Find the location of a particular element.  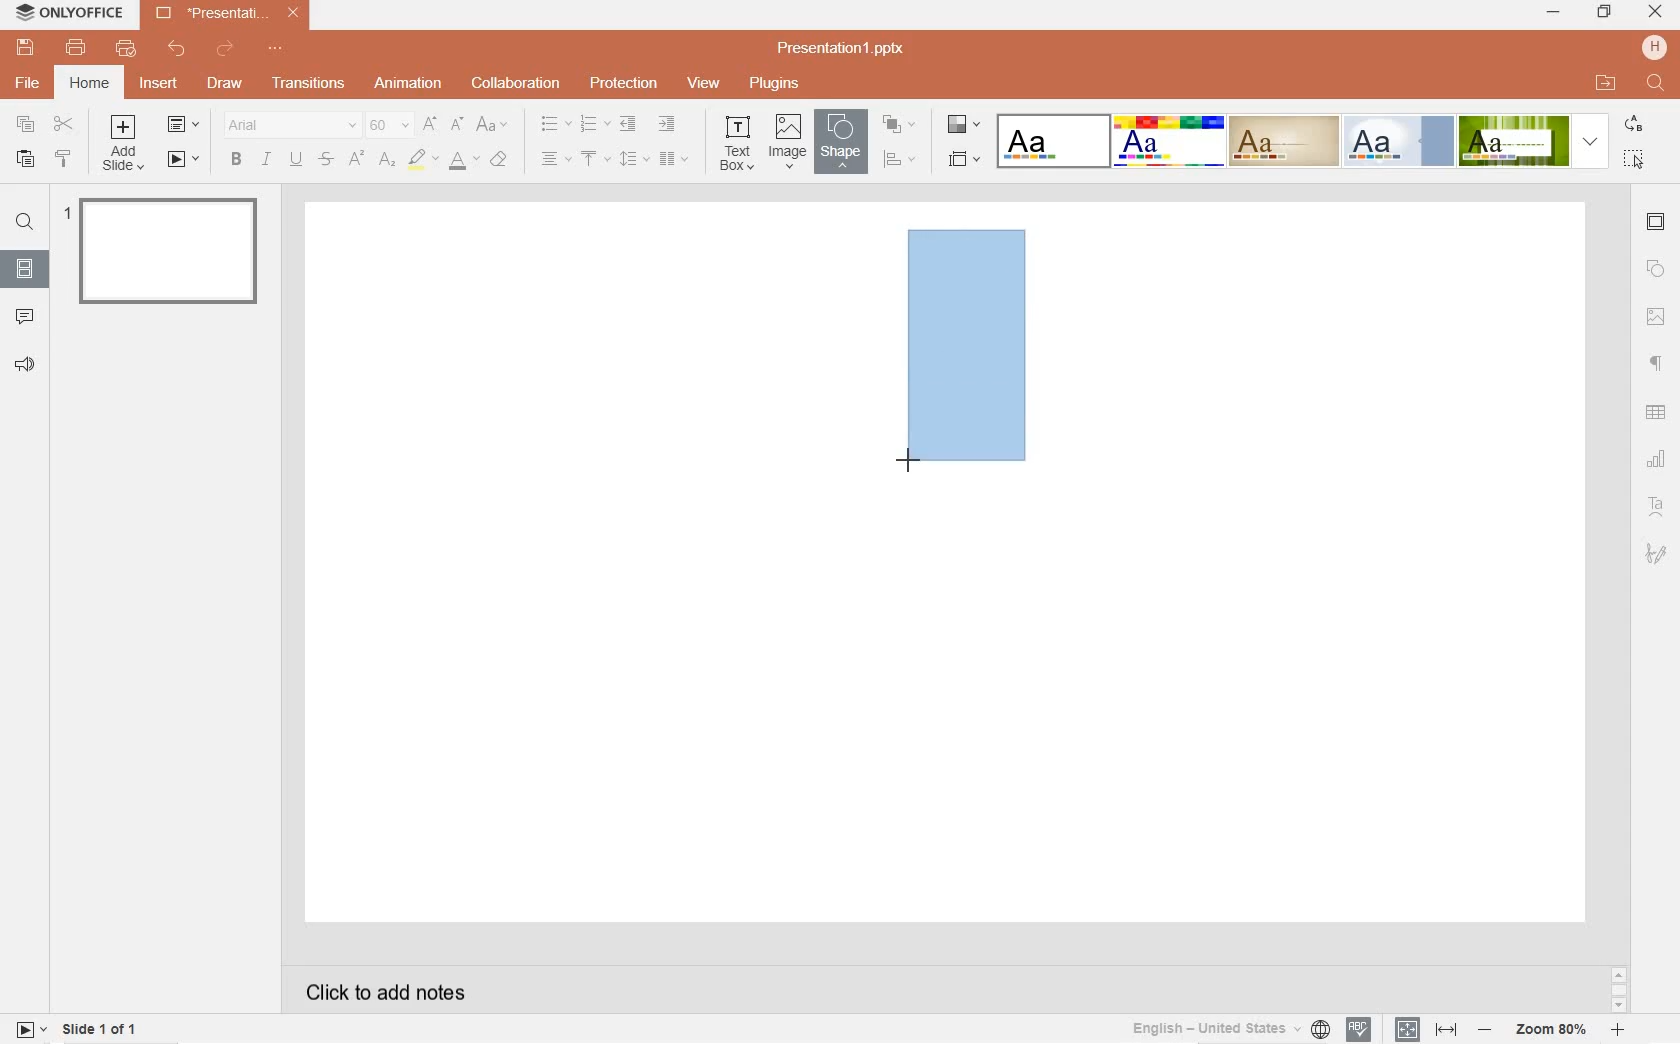

slides is located at coordinates (24, 265).